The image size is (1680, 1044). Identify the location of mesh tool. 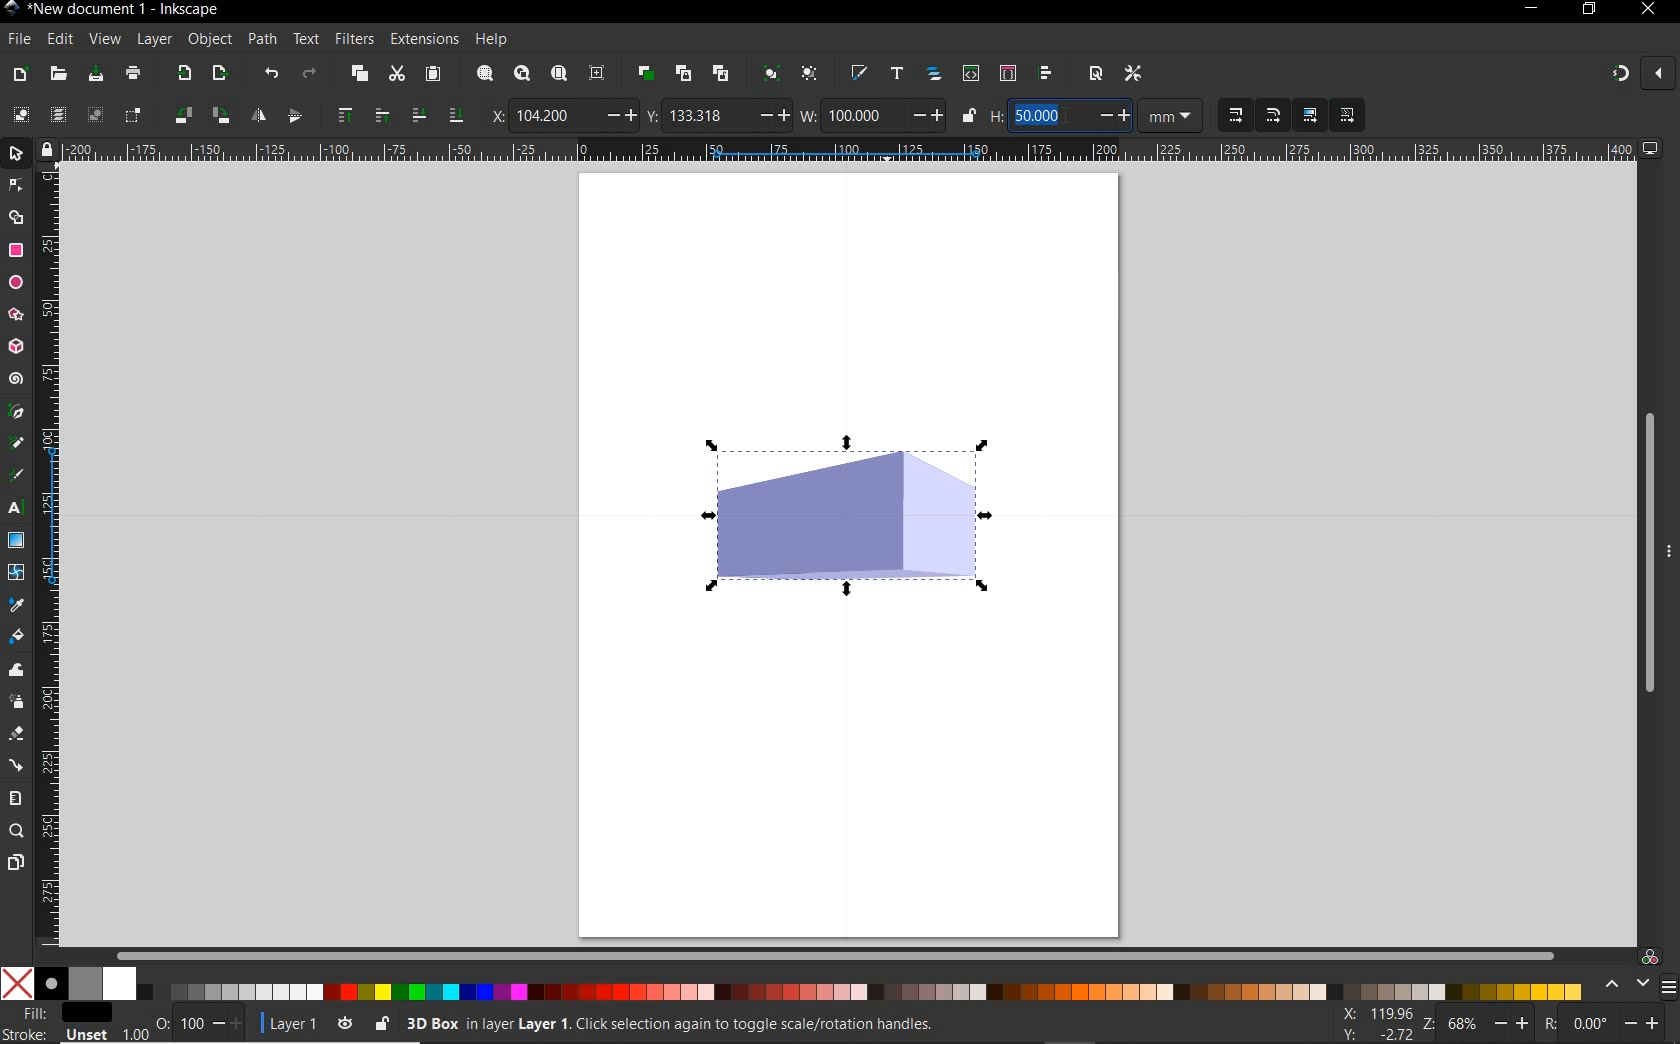
(17, 574).